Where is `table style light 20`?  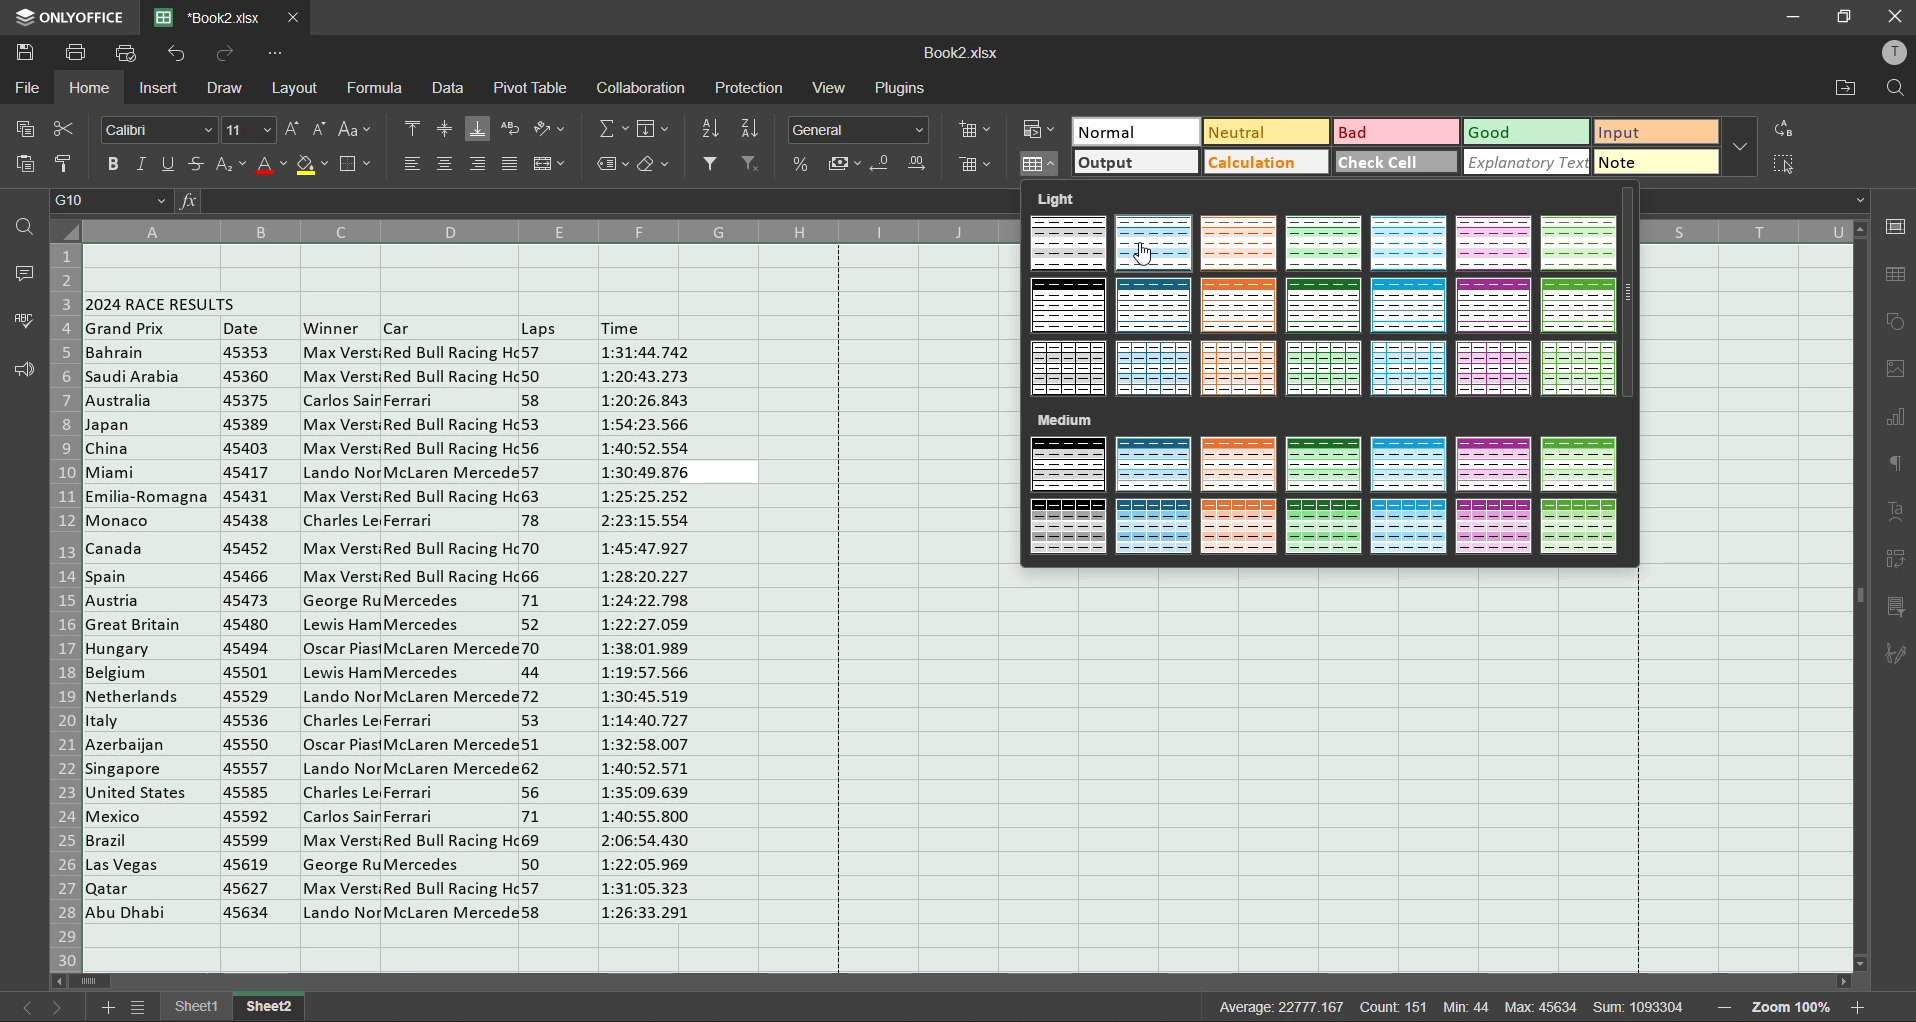 table style light 20 is located at coordinates (1496, 368).